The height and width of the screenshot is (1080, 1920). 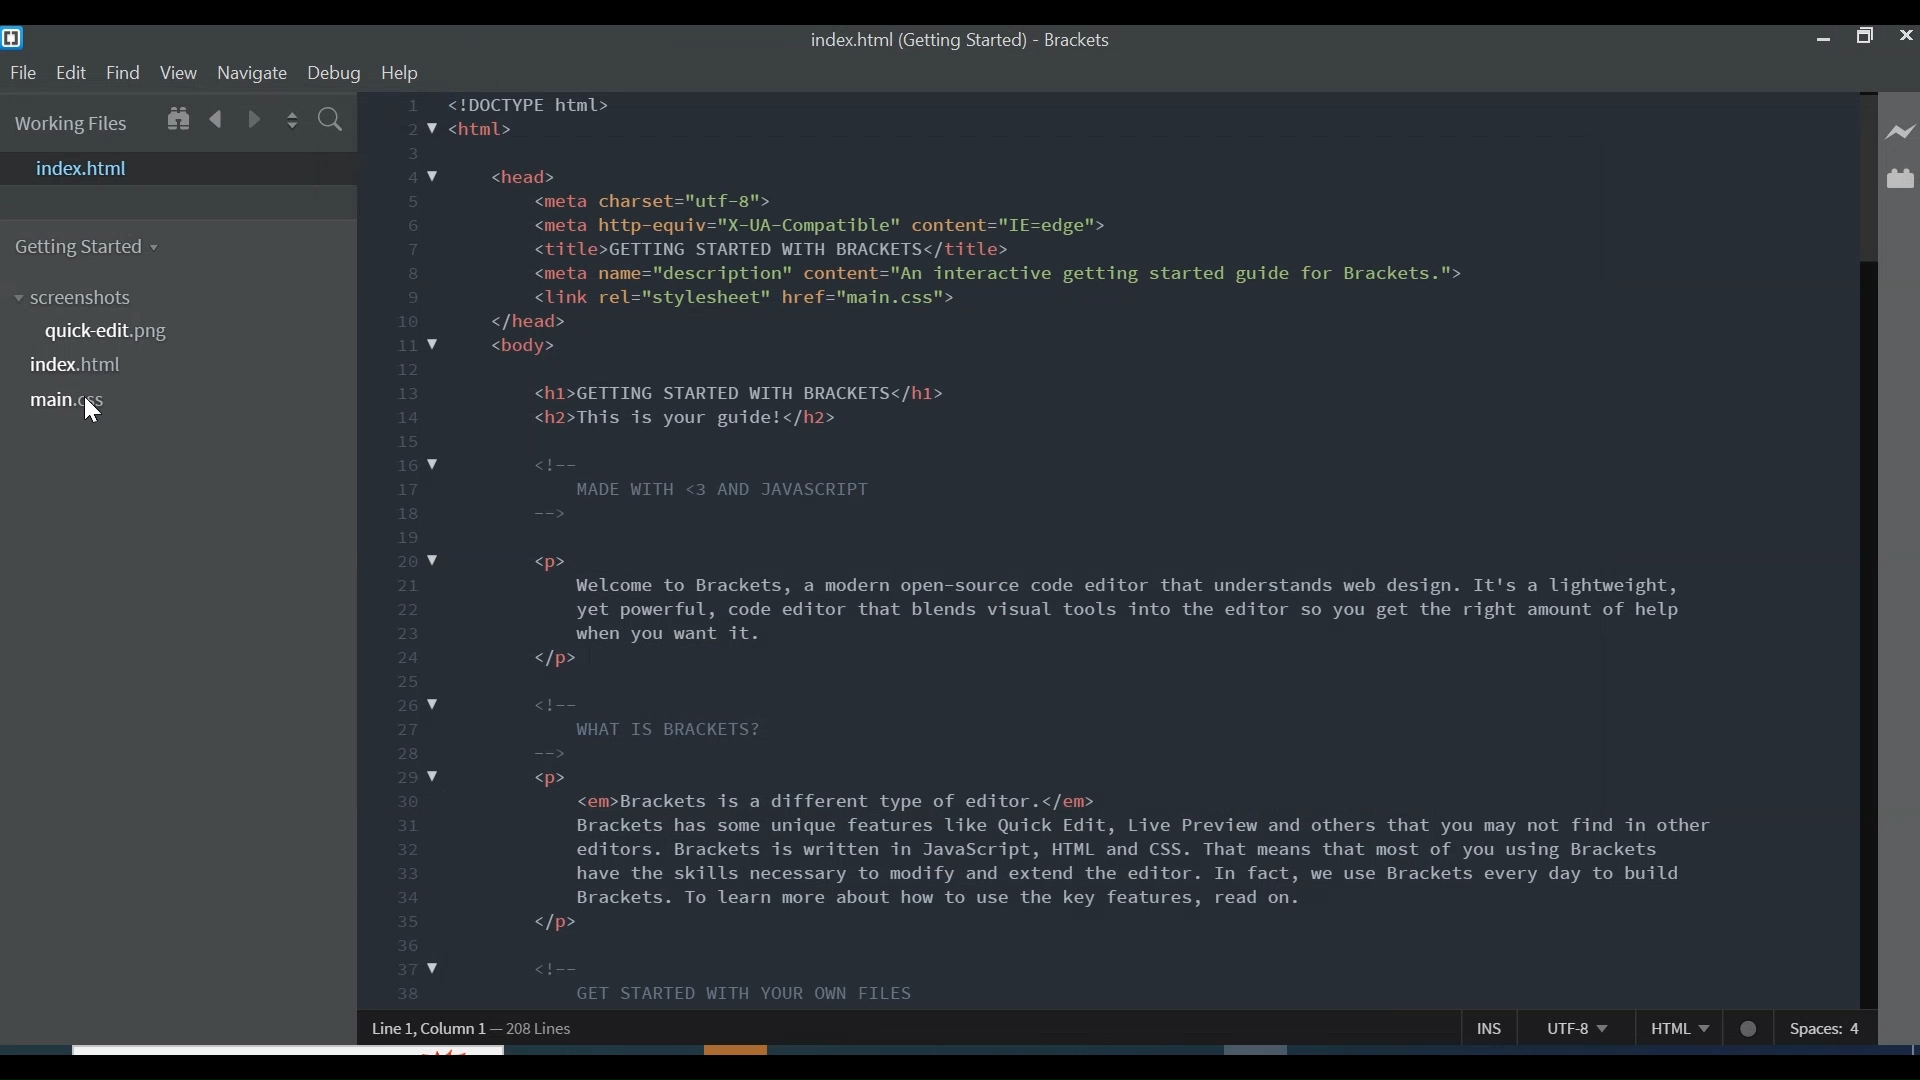 I want to click on File, so click(x=22, y=74).